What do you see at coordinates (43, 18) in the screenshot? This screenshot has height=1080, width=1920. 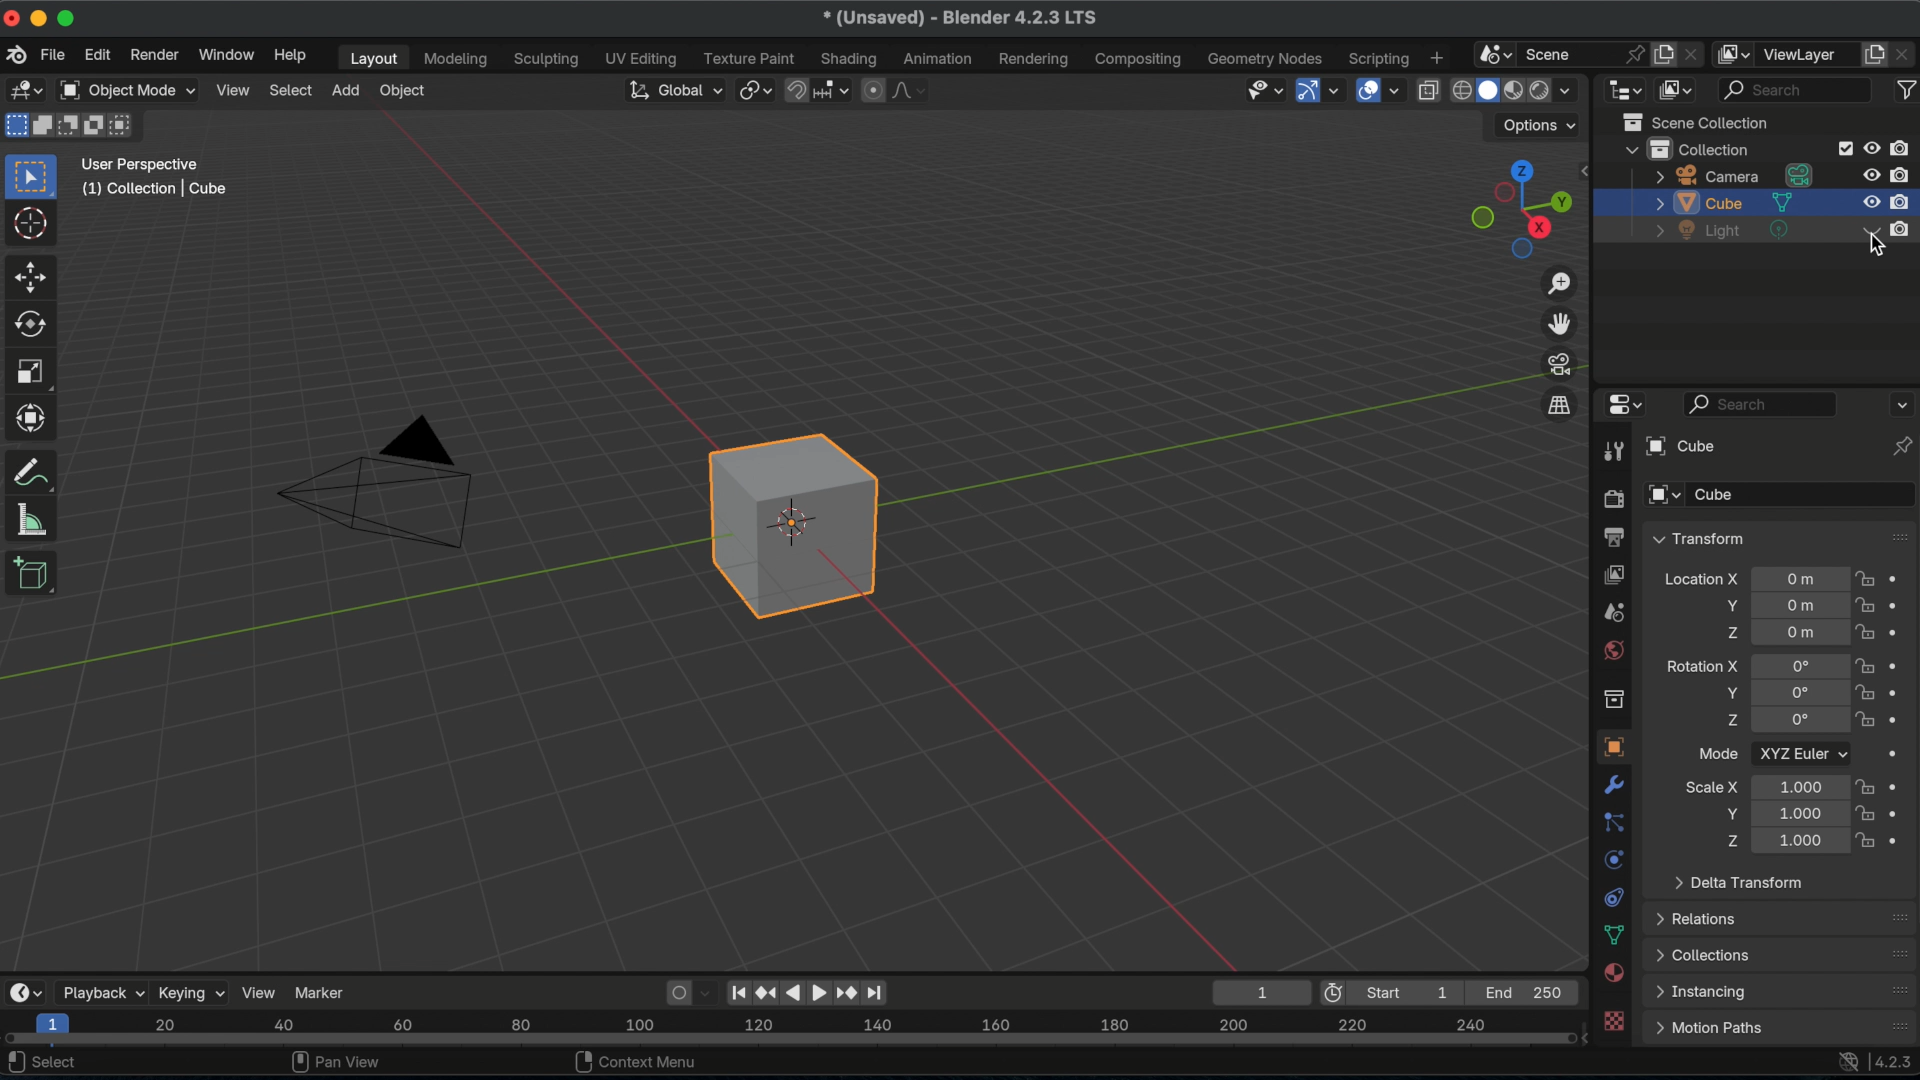 I see `disabled minimize icon` at bounding box center [43, 18].